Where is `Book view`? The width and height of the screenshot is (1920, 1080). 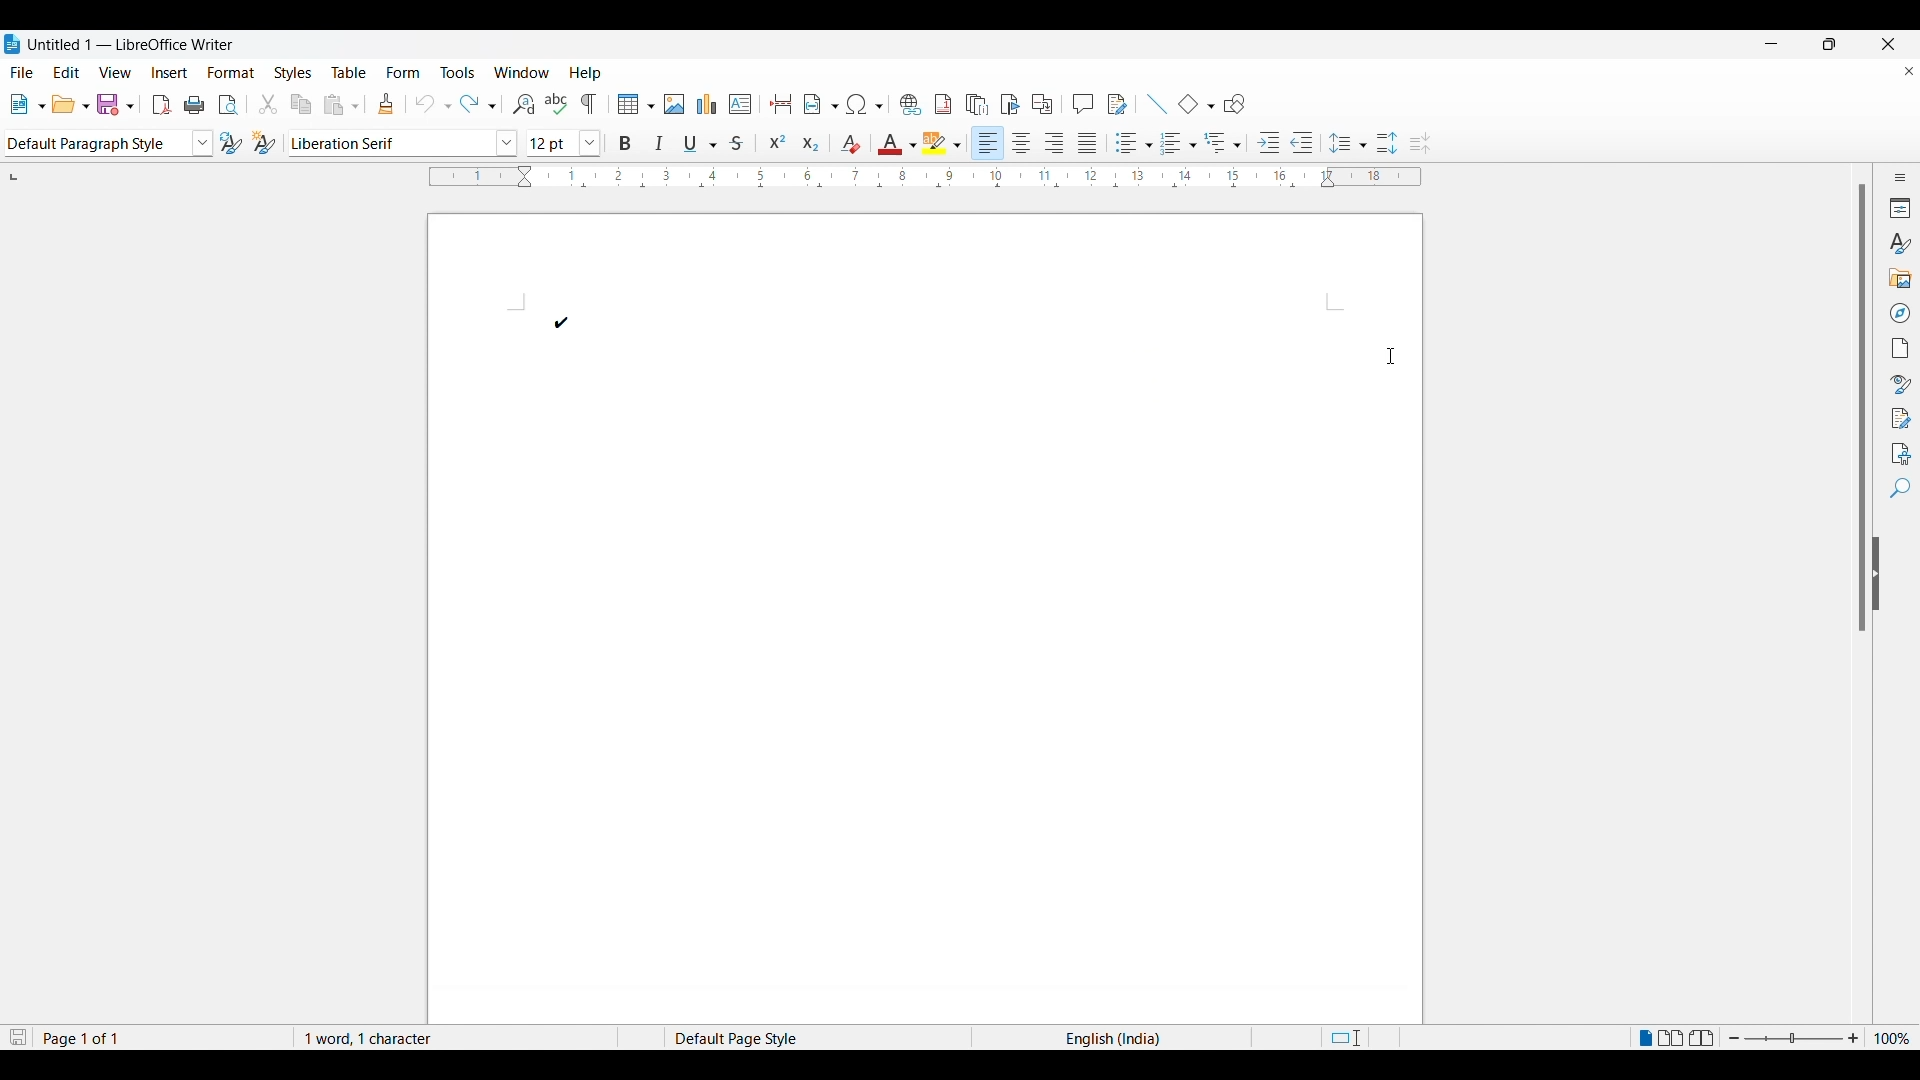 Book view is located at coordinates (1702, 1036).